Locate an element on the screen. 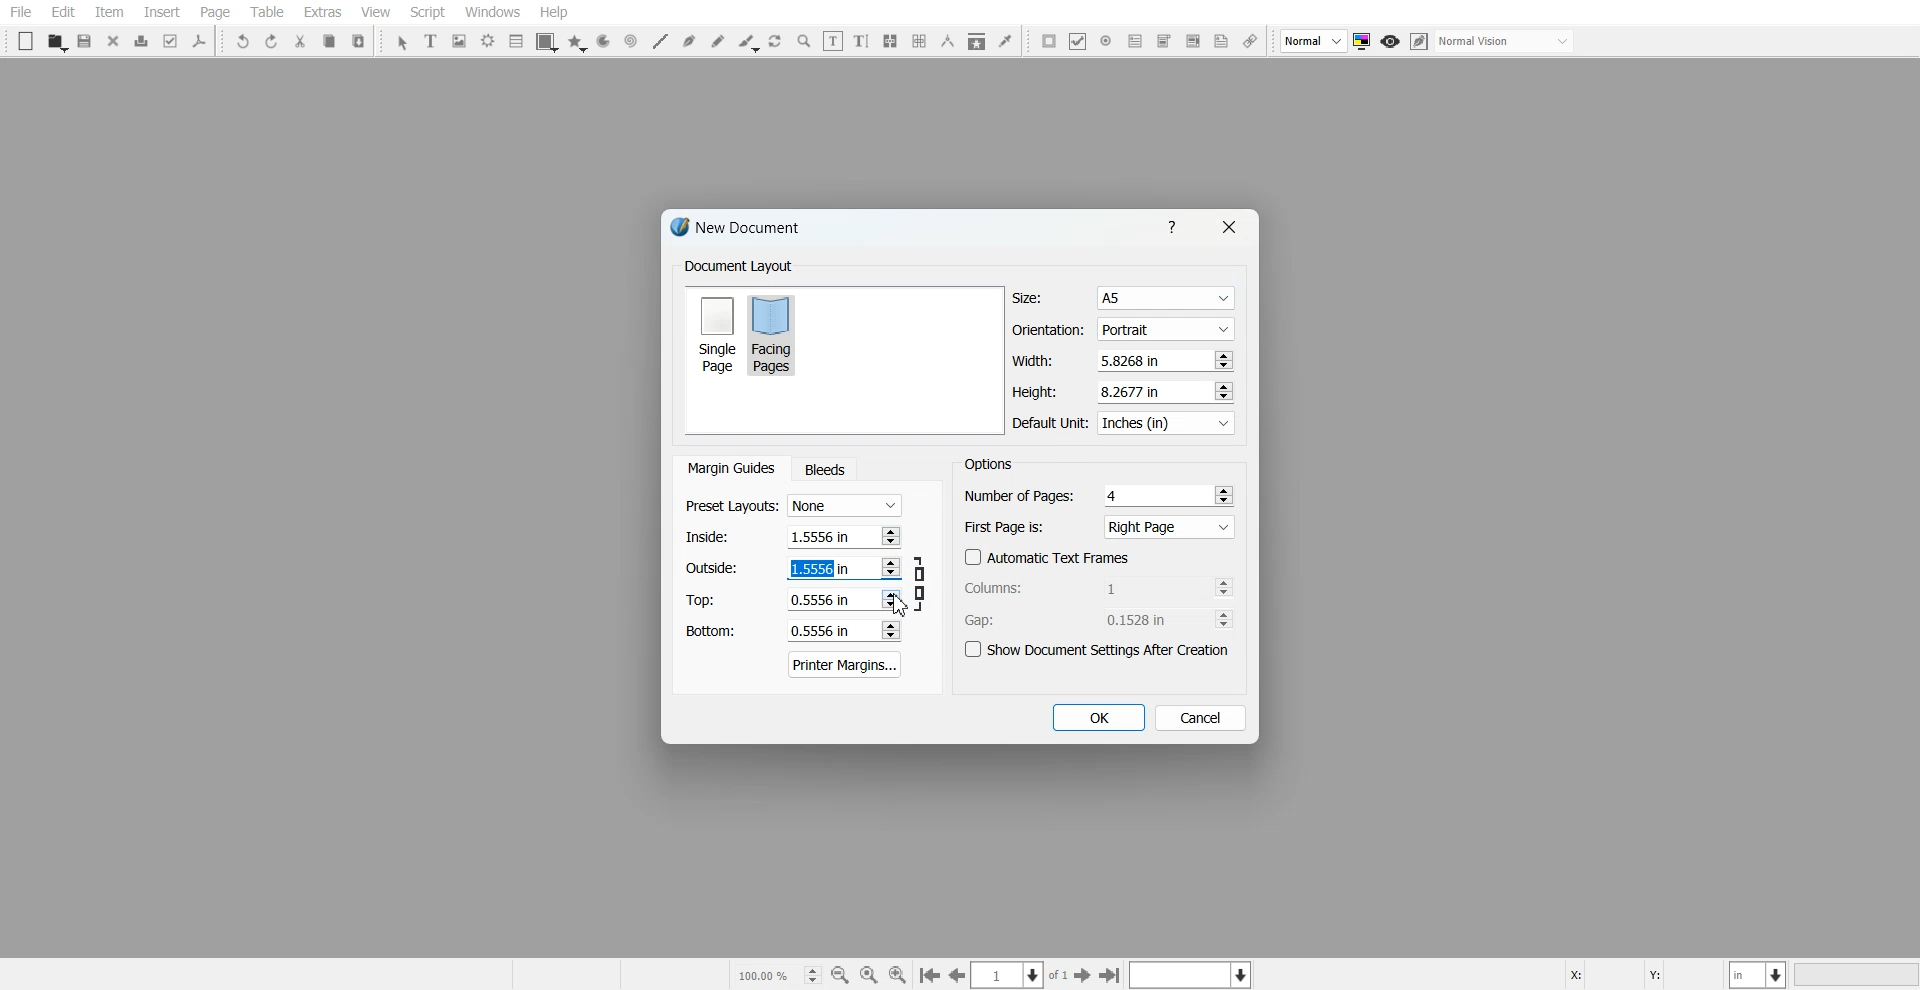 The width and height of the screenshot is (1920, 990). Facing Pages is located at coordinates (775, 334).